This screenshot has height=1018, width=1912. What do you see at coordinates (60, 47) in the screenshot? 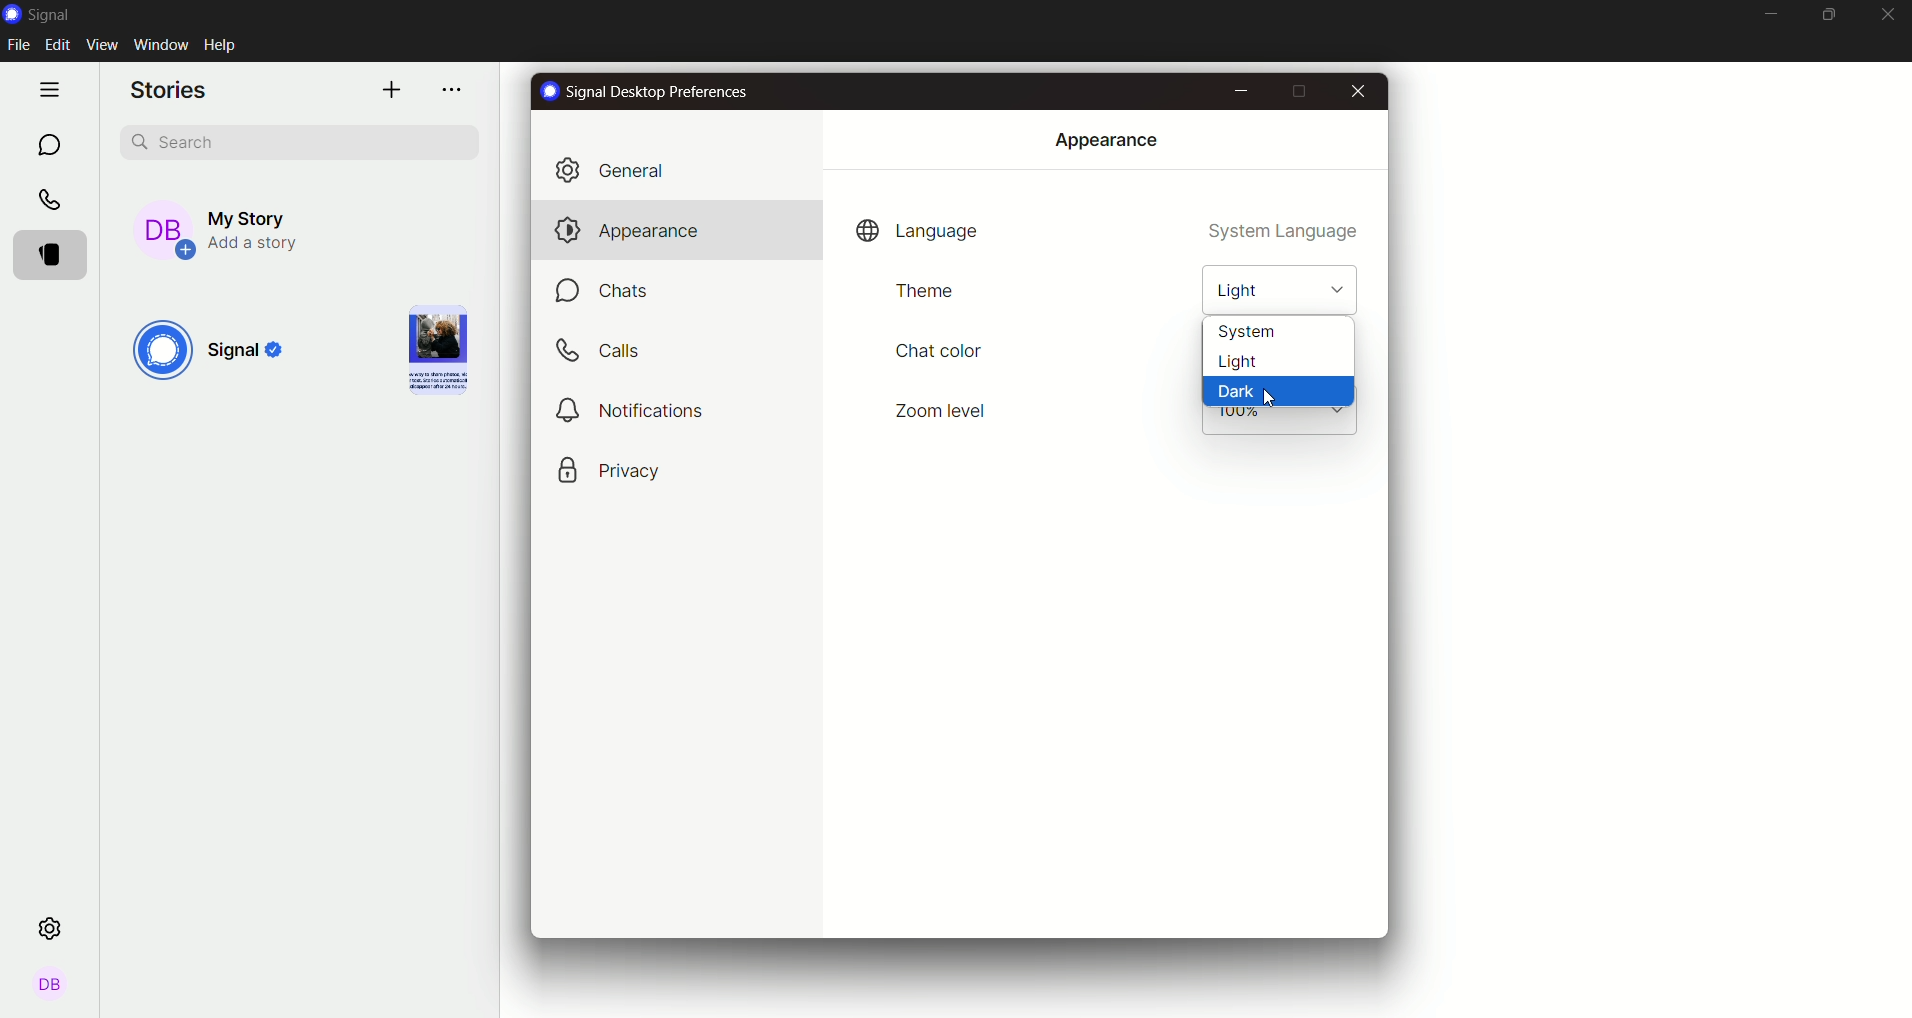
I see `edit` at bounding box center [60, 47].